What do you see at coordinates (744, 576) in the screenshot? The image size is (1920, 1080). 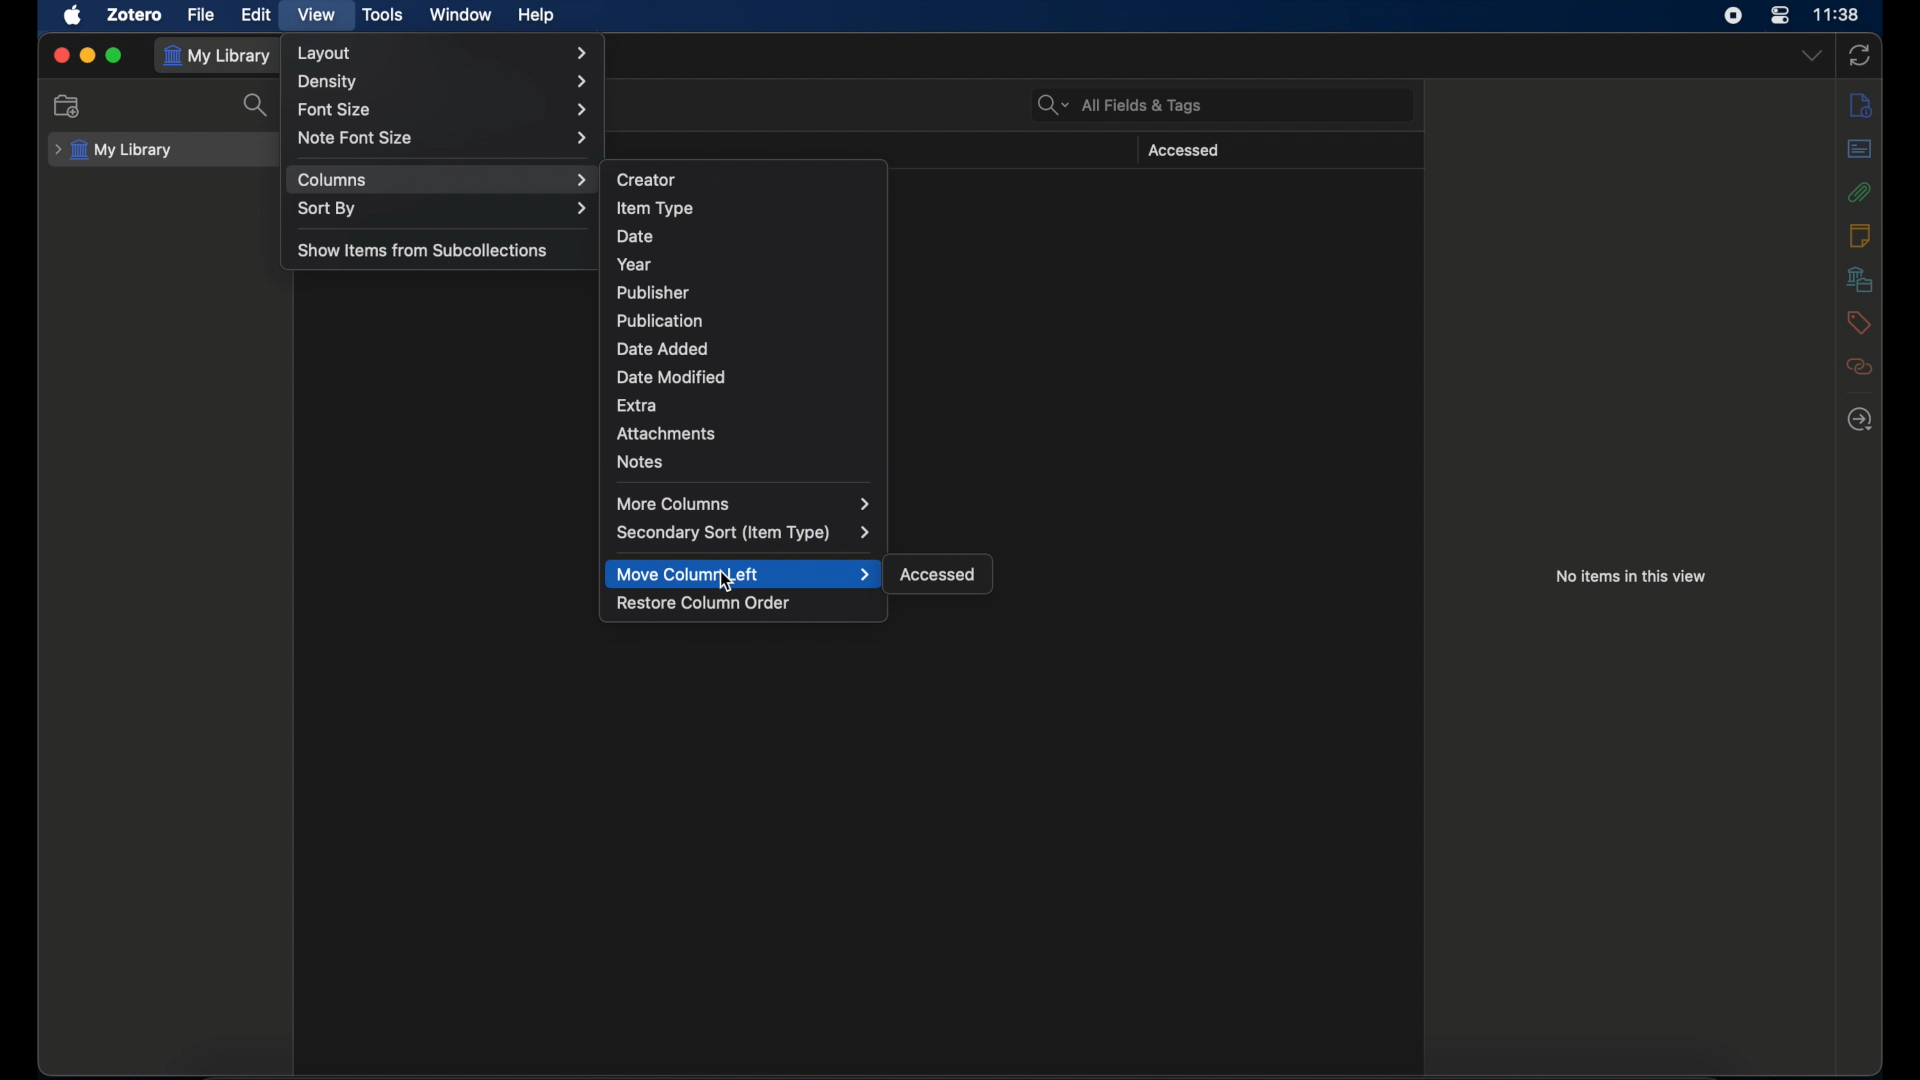 I see `move column left` at bounding box center [744, 576].